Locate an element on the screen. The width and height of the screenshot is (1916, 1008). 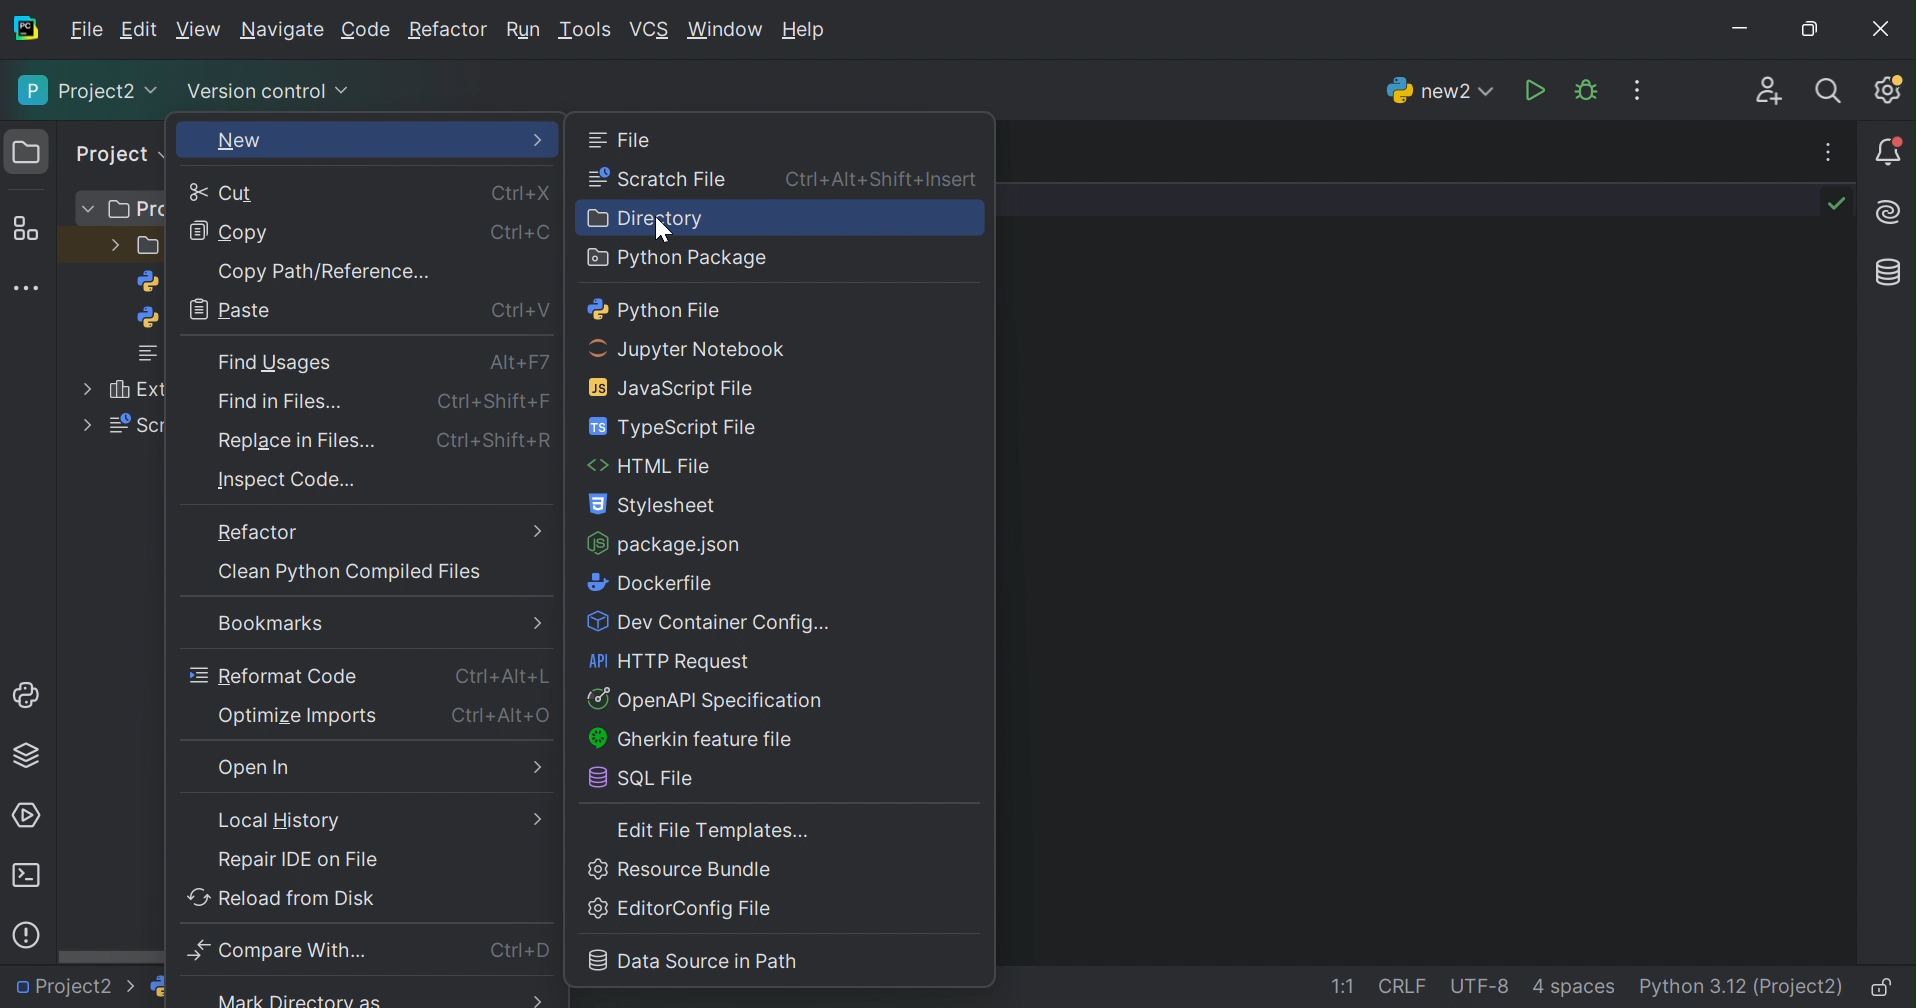
Dev container config is located at coordinates (717, 624).